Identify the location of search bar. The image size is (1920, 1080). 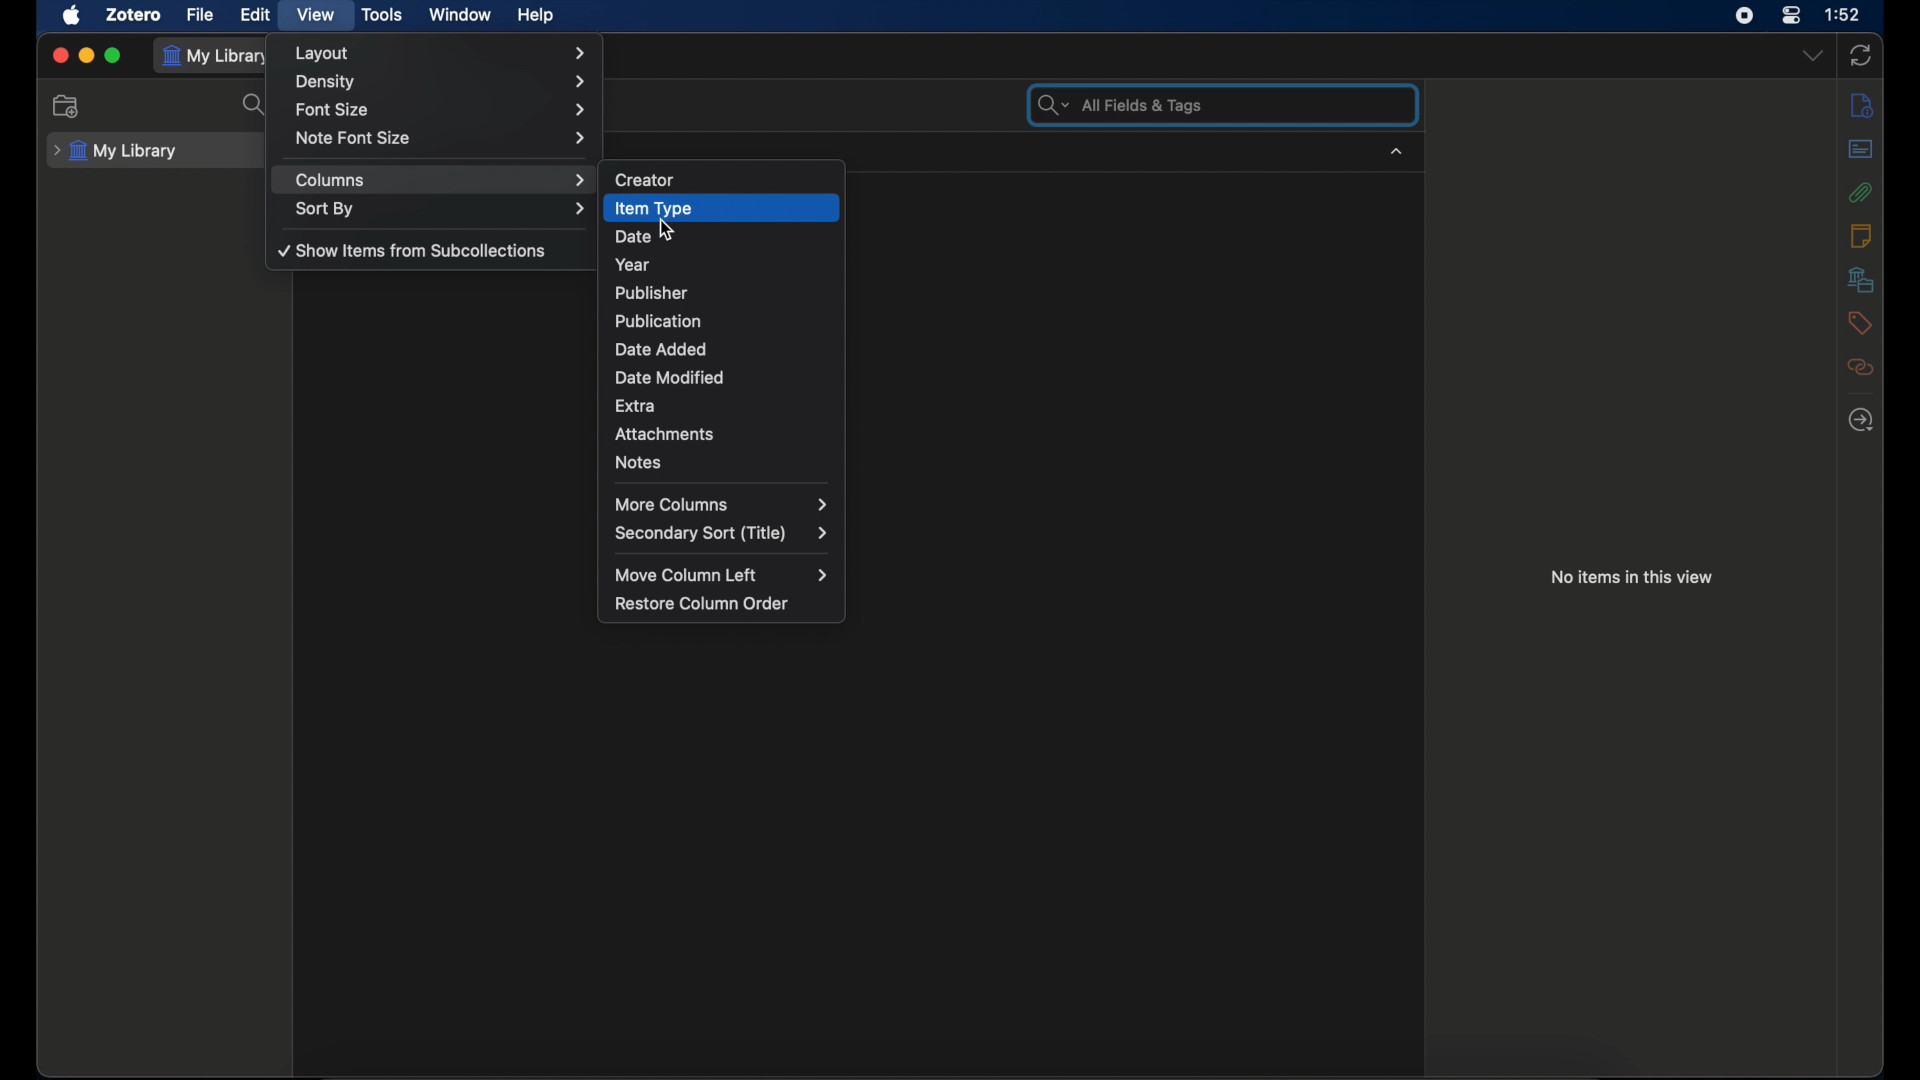
(1124, 105).